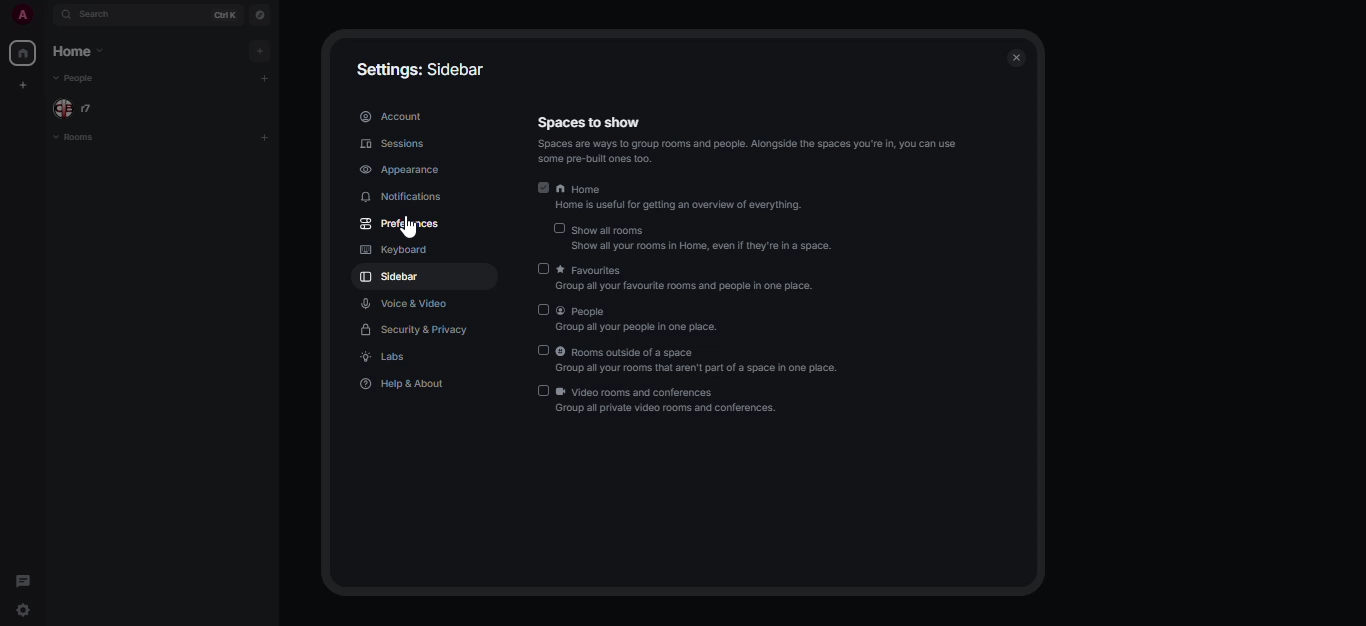  Describe the element at coordinates (266, 136) in the screenshot. I see `add` at that location.